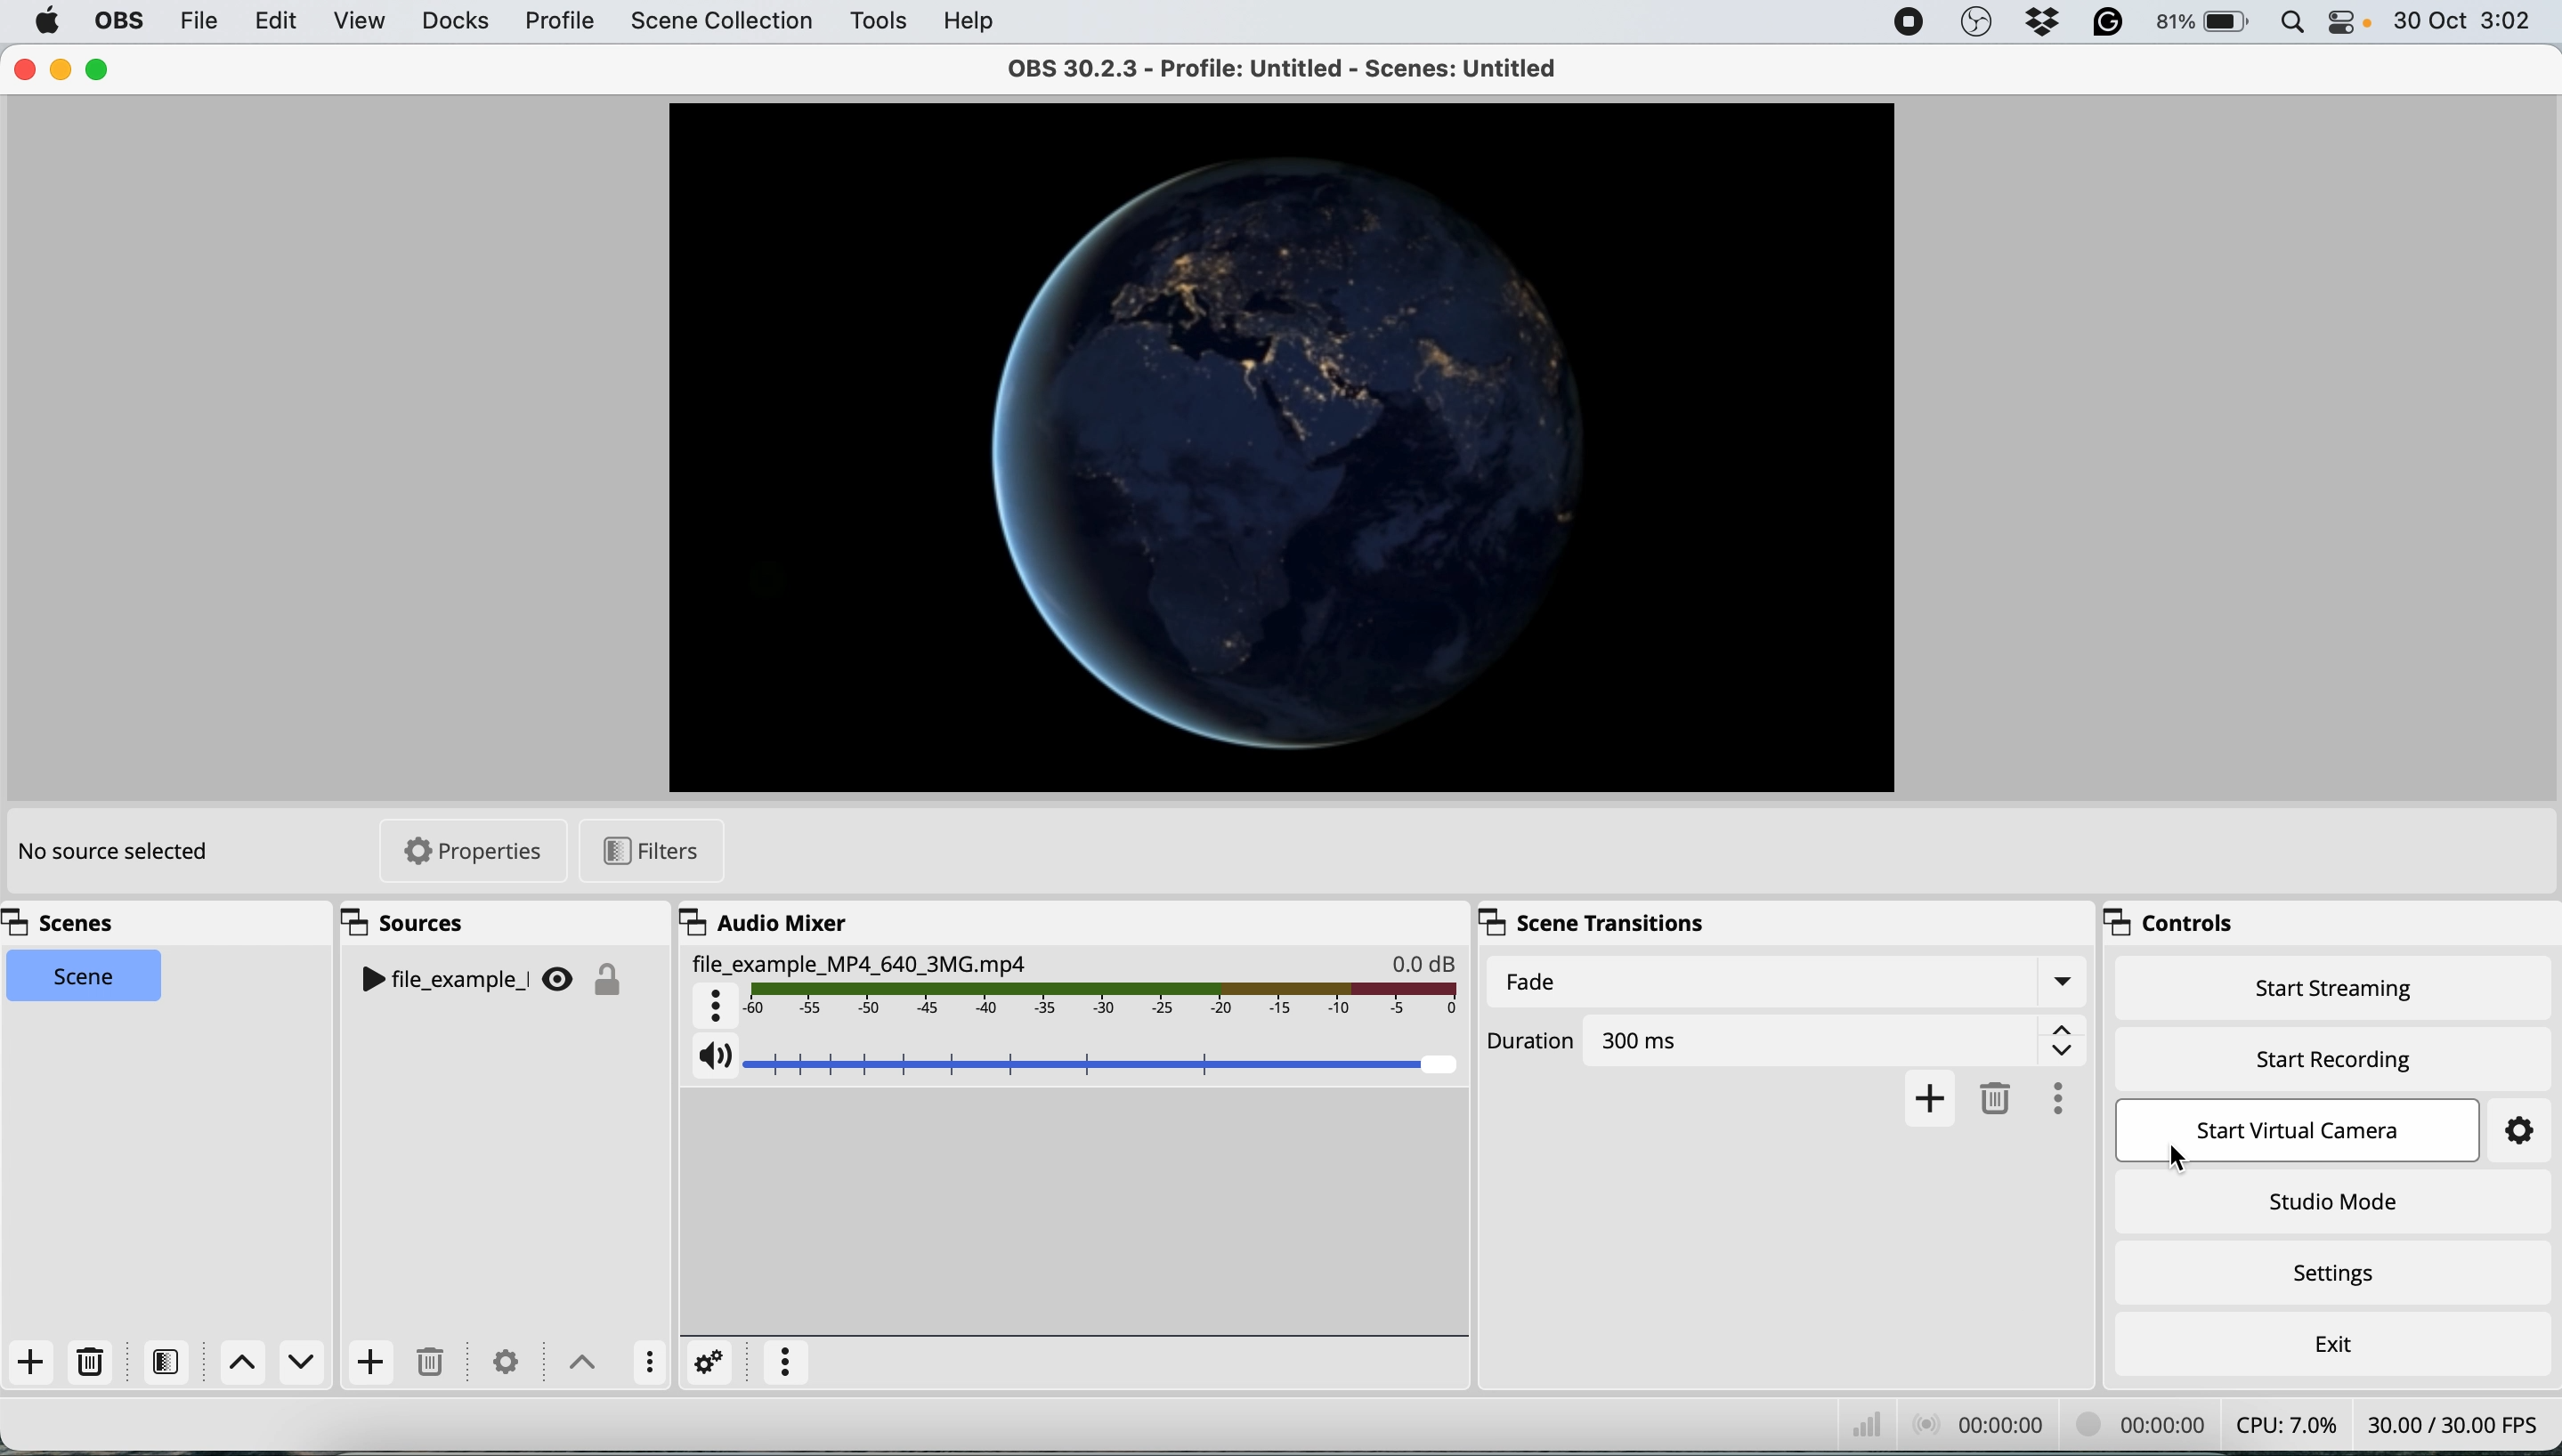 The image size is (2562, 1456). I want to click on sources, so click(415, 926).